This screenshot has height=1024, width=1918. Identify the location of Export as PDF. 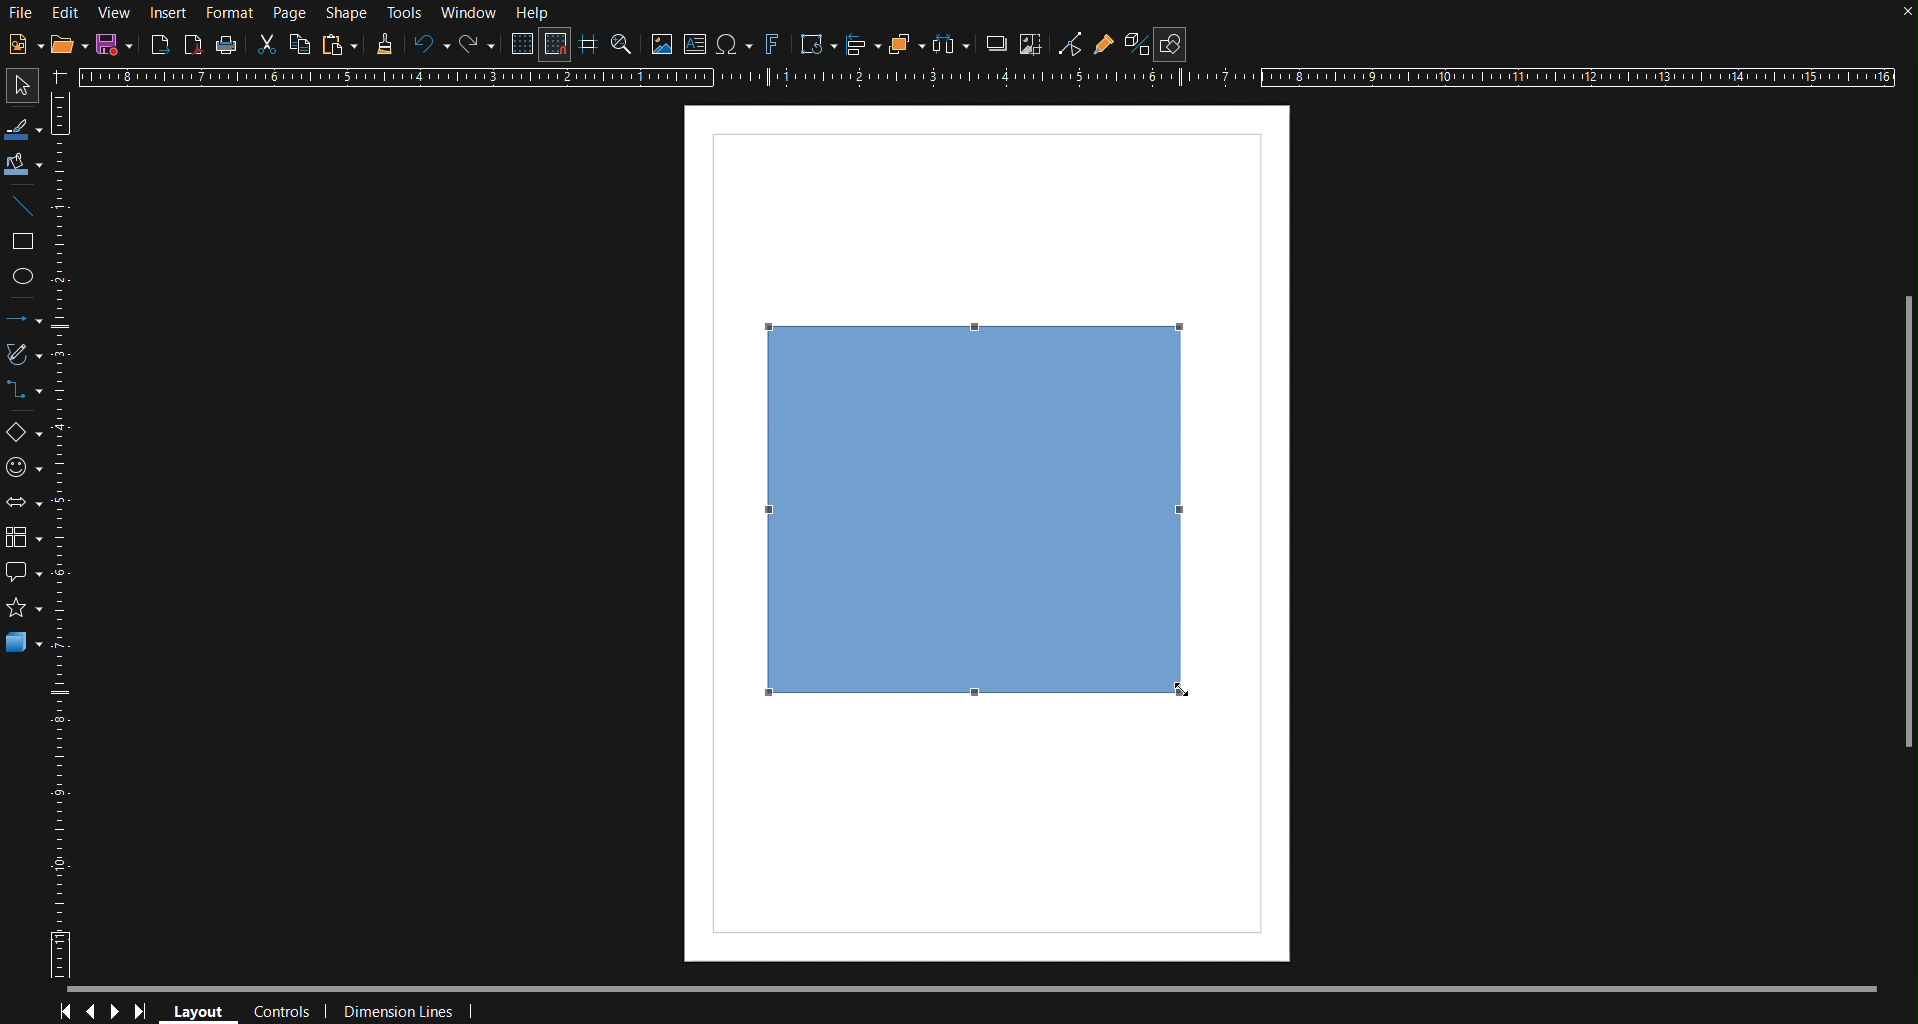
(193, 44).